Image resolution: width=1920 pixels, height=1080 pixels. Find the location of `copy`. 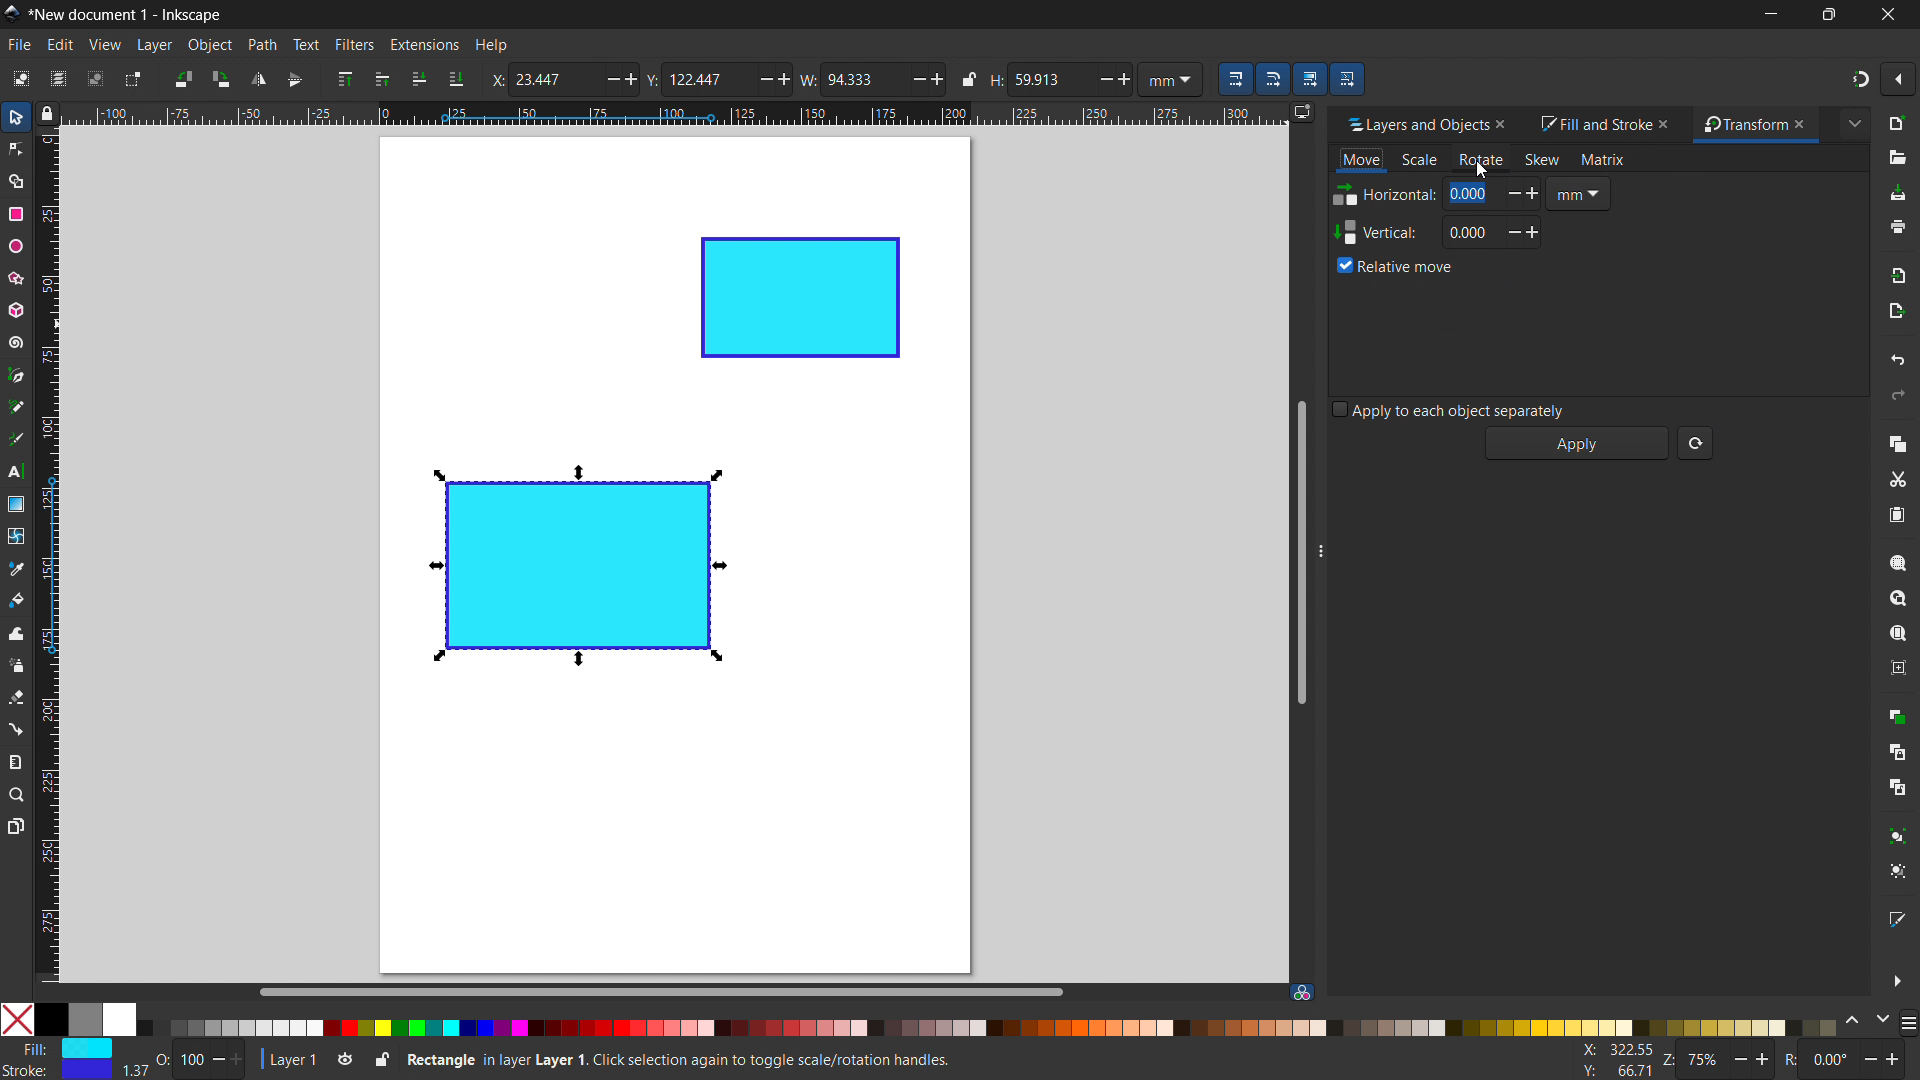

copy is located at coordinates (1898, 443).